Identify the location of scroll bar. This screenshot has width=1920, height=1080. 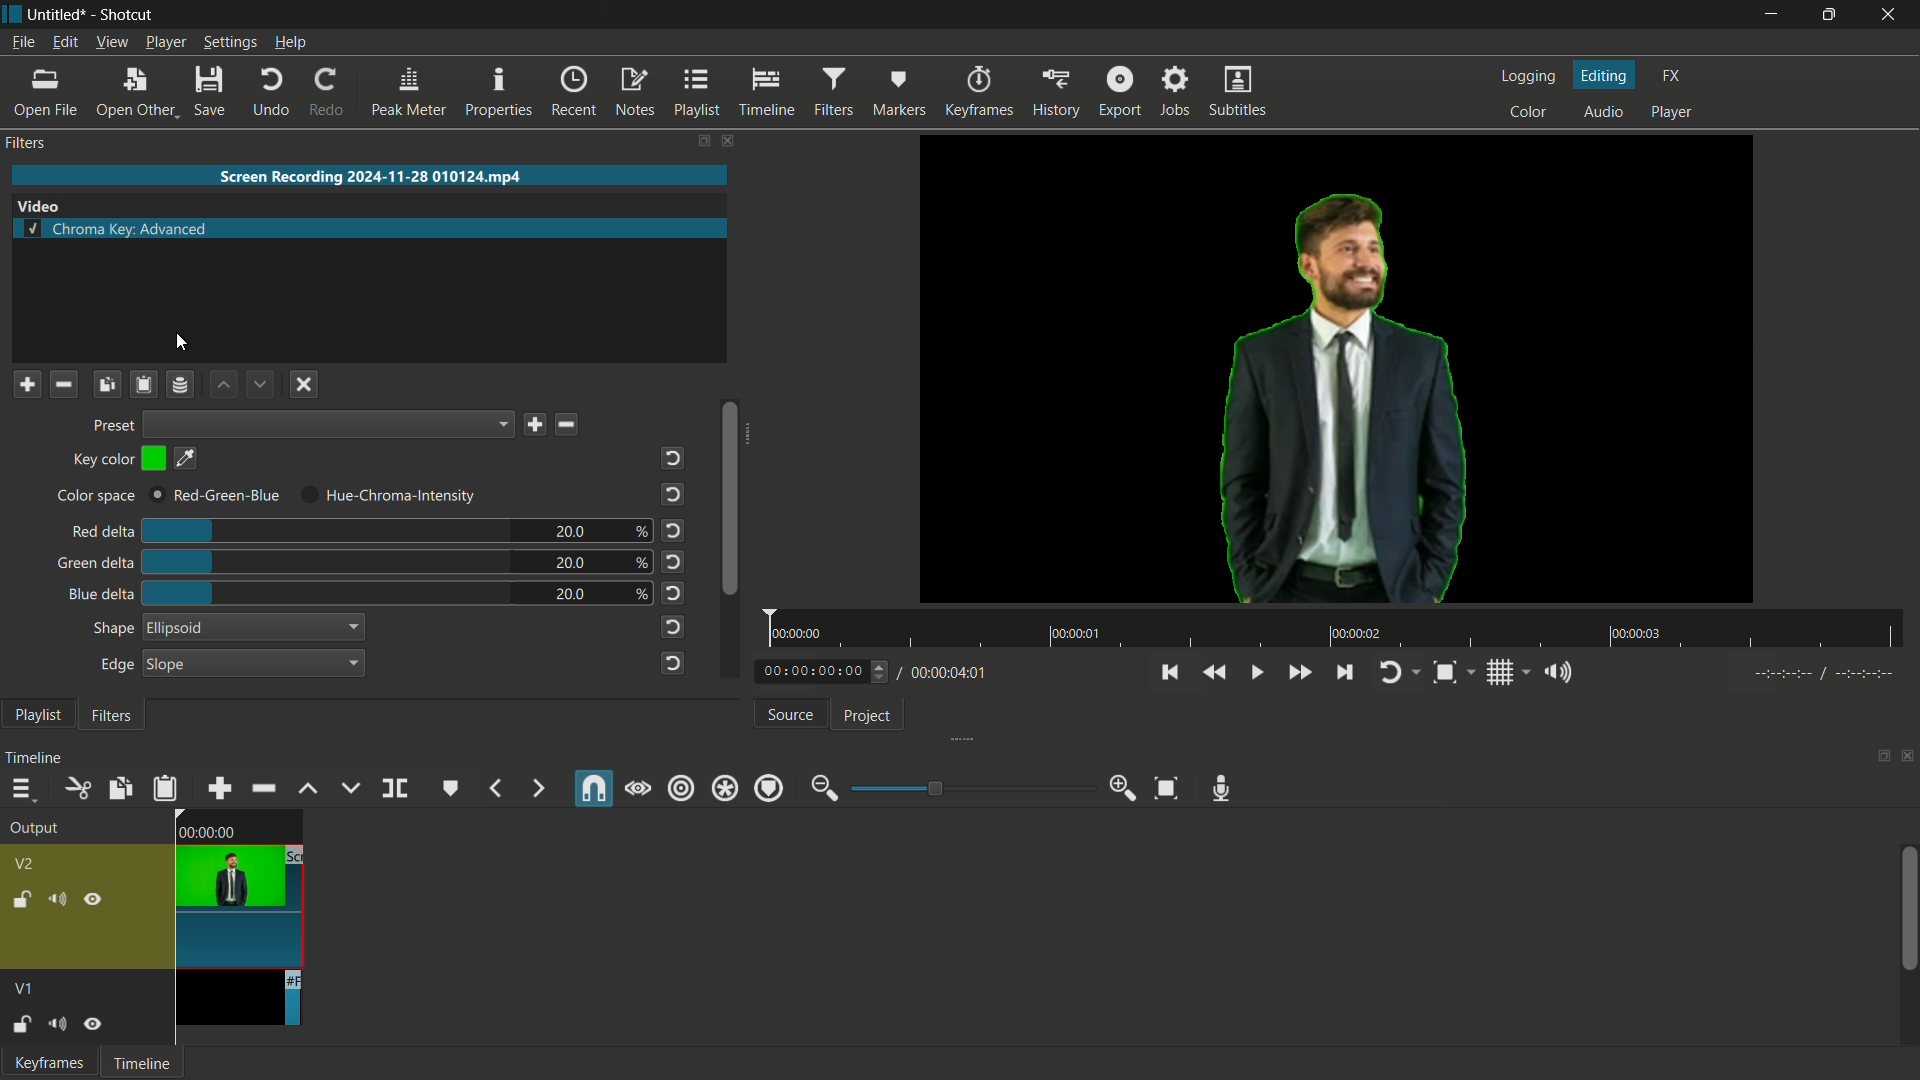
(1908, 908).